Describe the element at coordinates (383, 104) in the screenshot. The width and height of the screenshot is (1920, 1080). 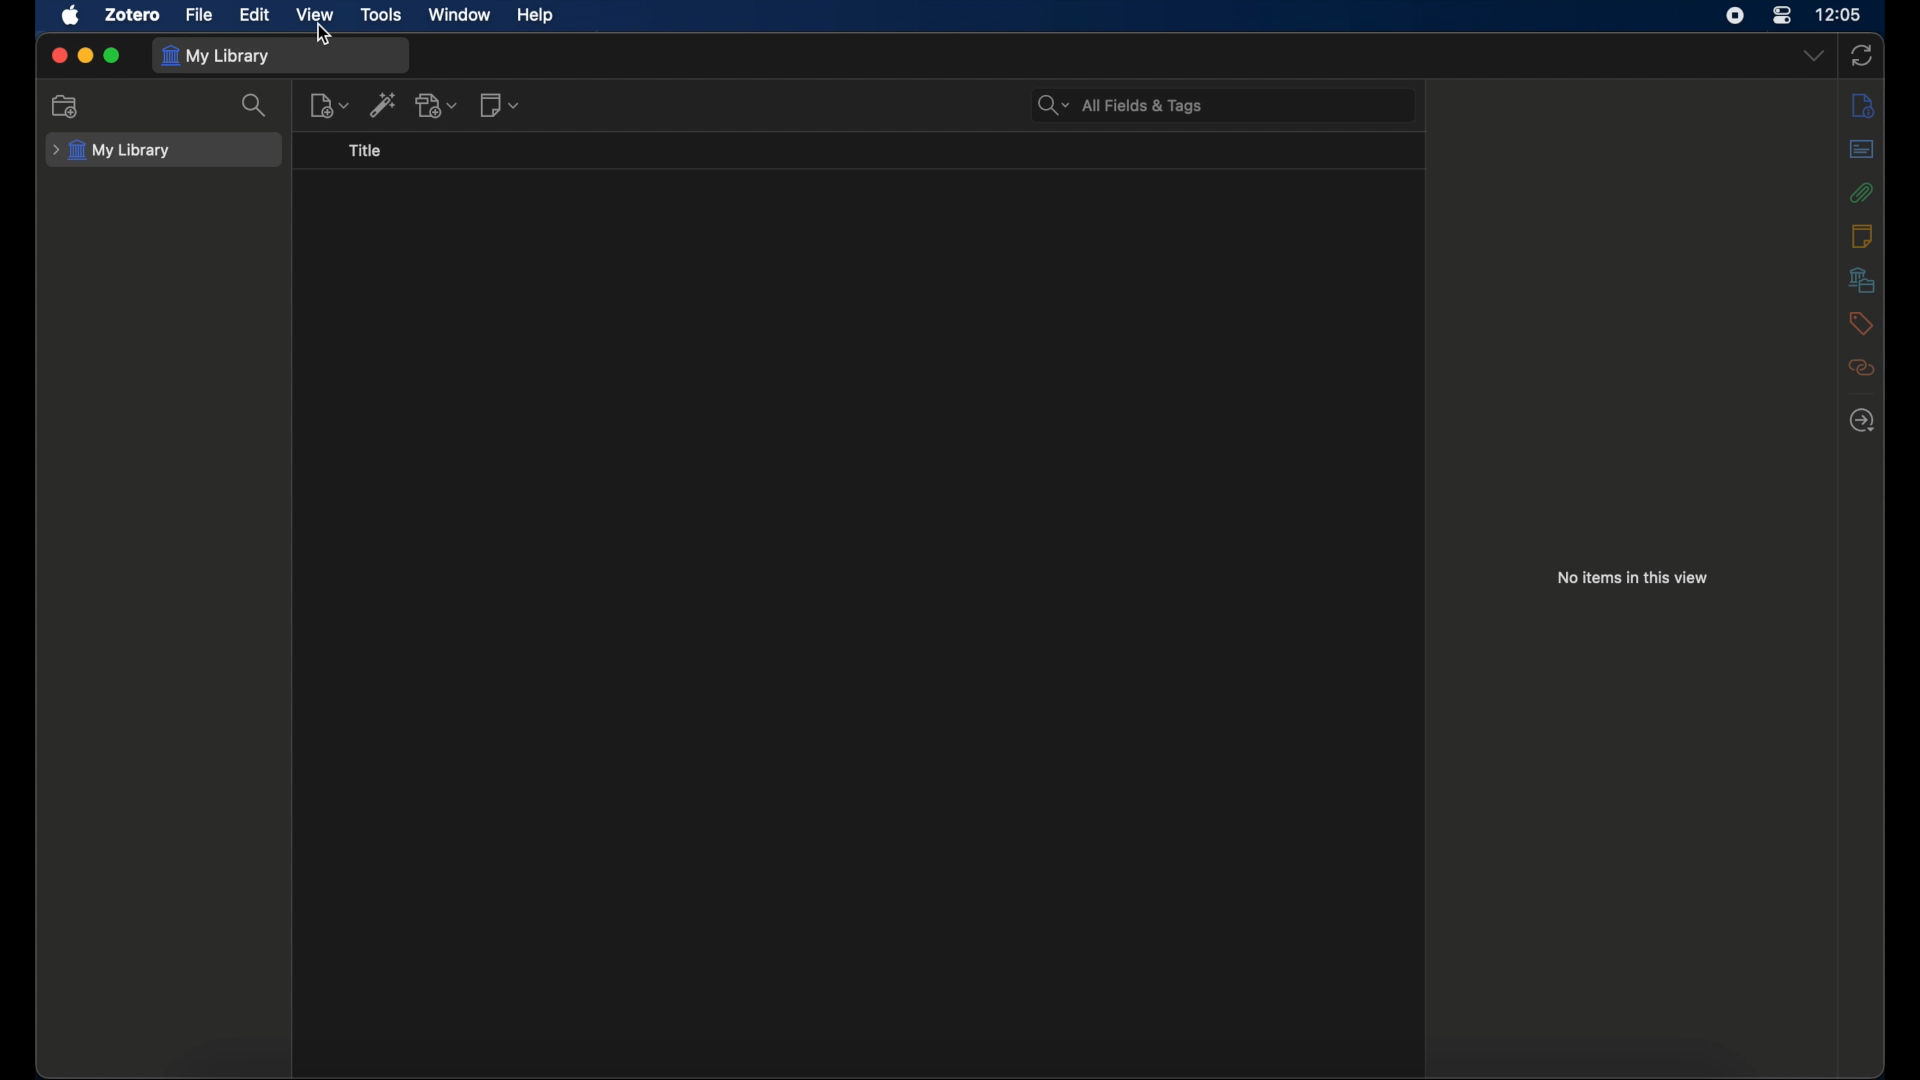
I see `add item by identifier` at that location.